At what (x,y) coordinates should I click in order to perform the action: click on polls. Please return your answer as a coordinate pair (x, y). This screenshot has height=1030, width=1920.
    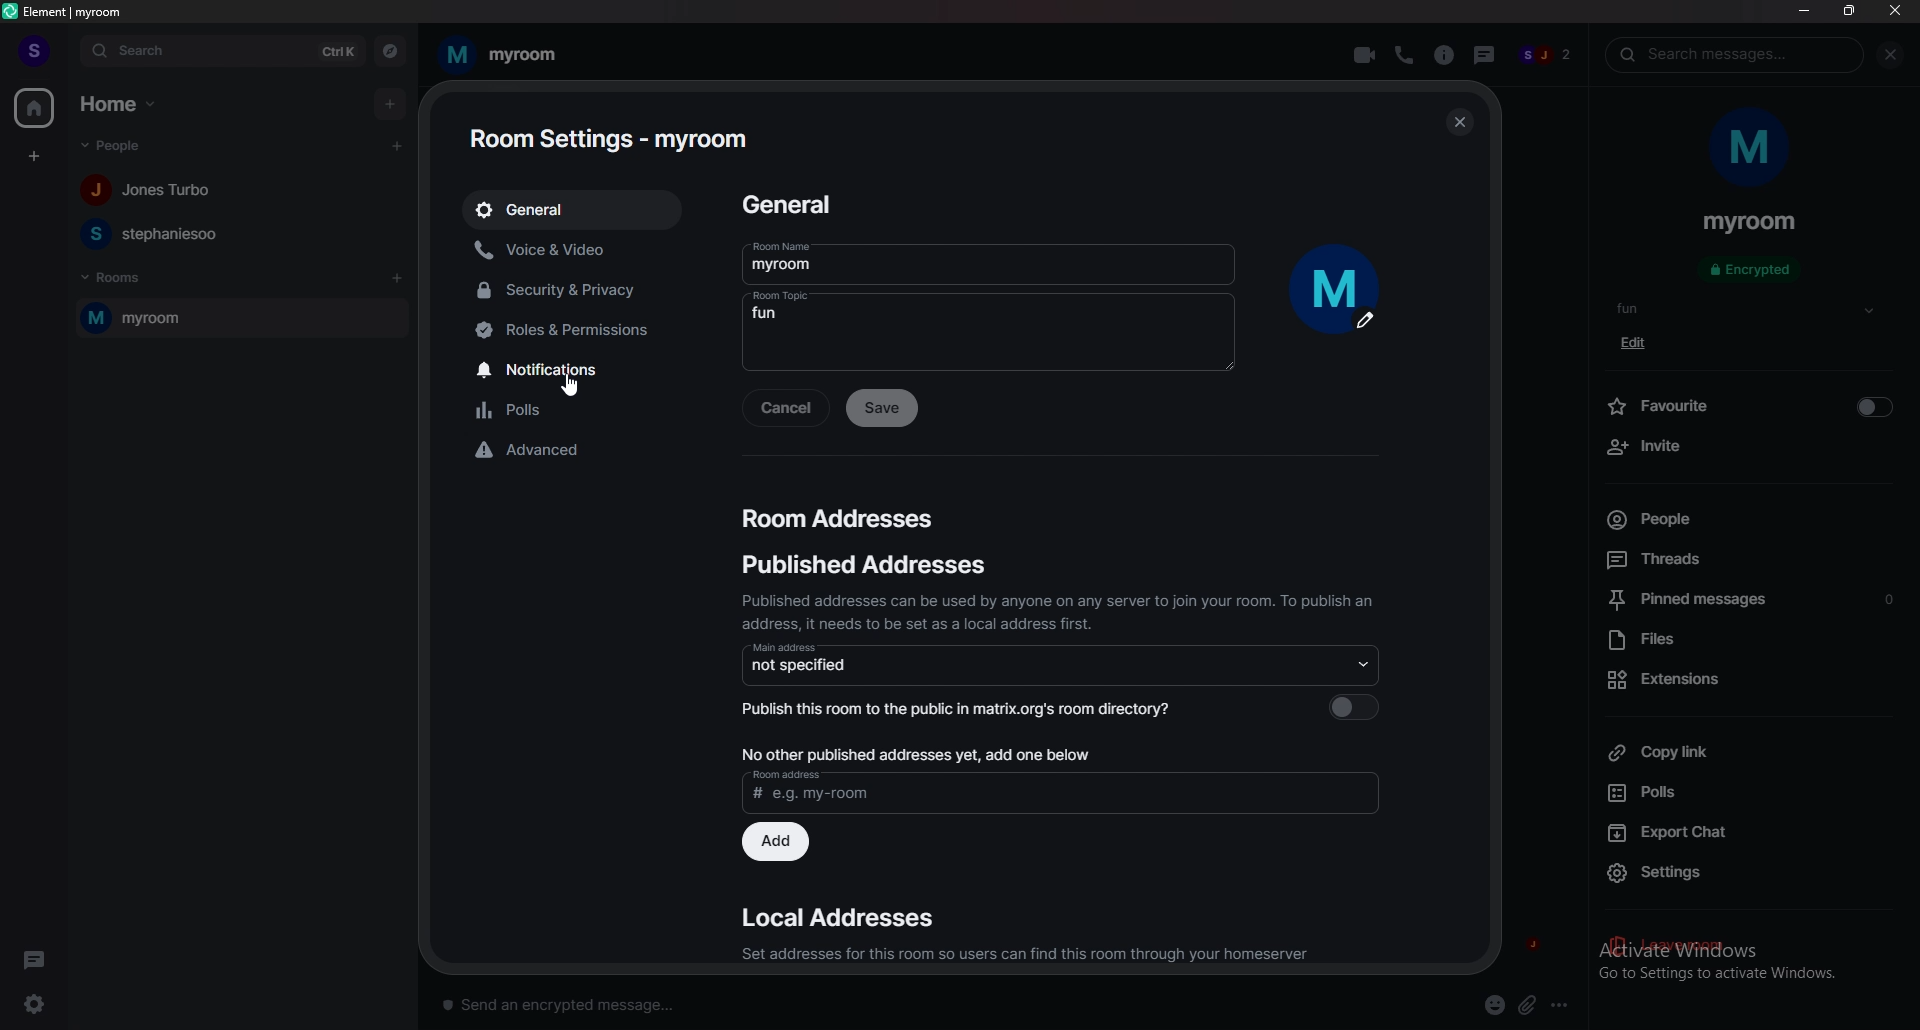
    Looking at the image, I should click on (581, 410).